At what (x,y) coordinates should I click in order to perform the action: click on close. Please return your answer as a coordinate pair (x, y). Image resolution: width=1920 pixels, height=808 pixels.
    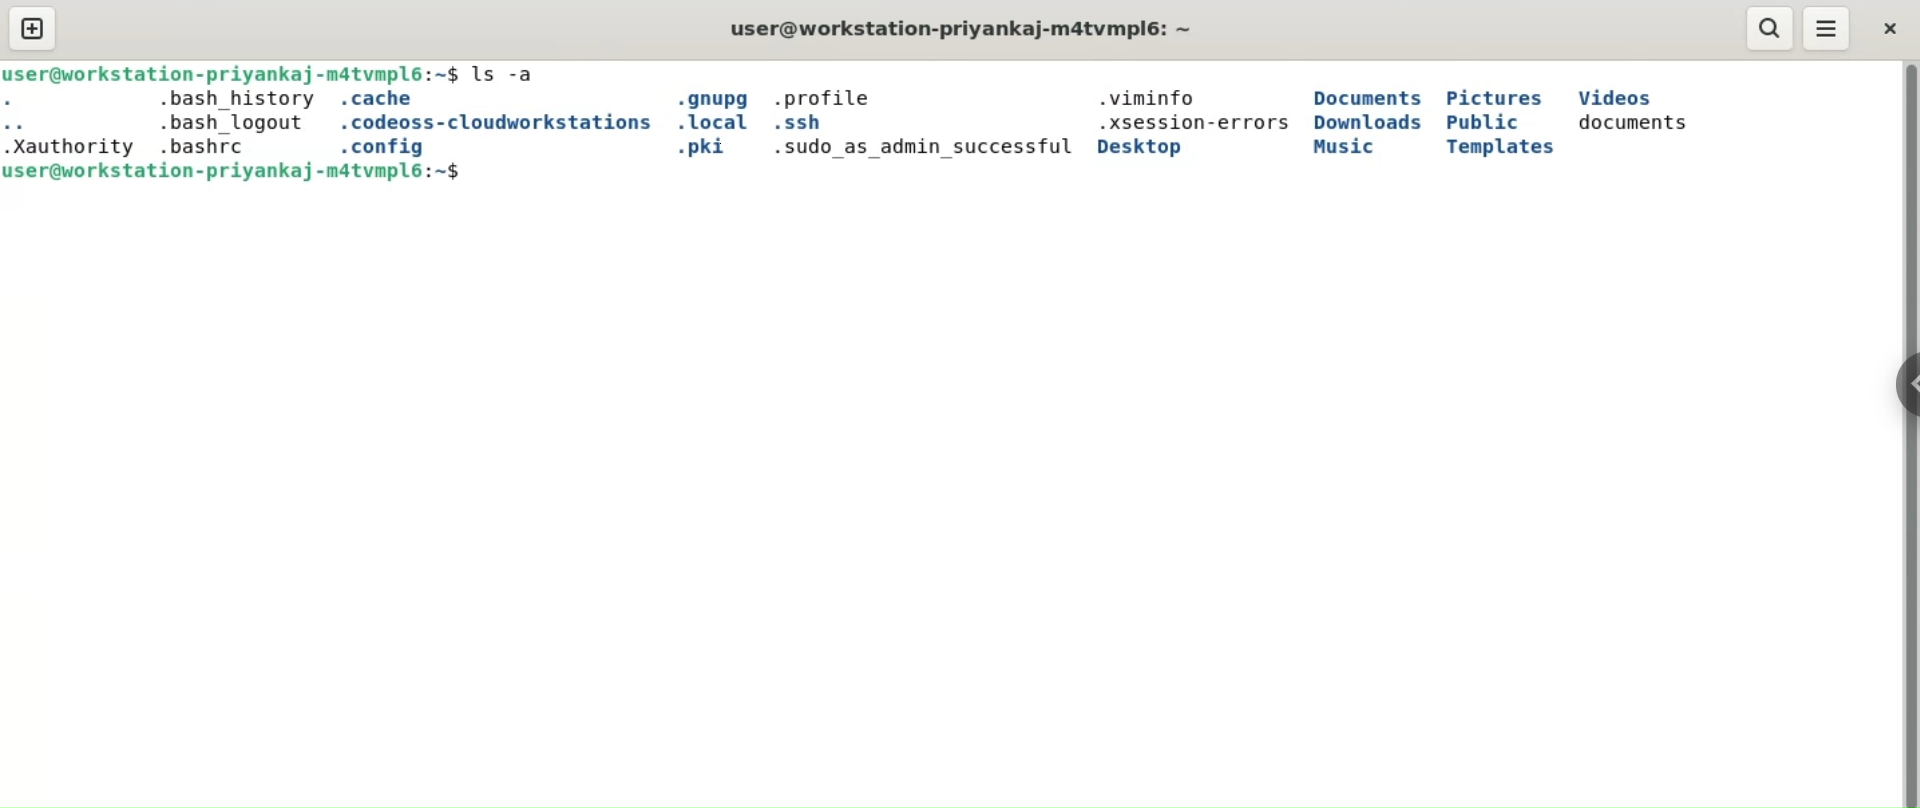
    Looking at the image, I should click on (1886, 26).